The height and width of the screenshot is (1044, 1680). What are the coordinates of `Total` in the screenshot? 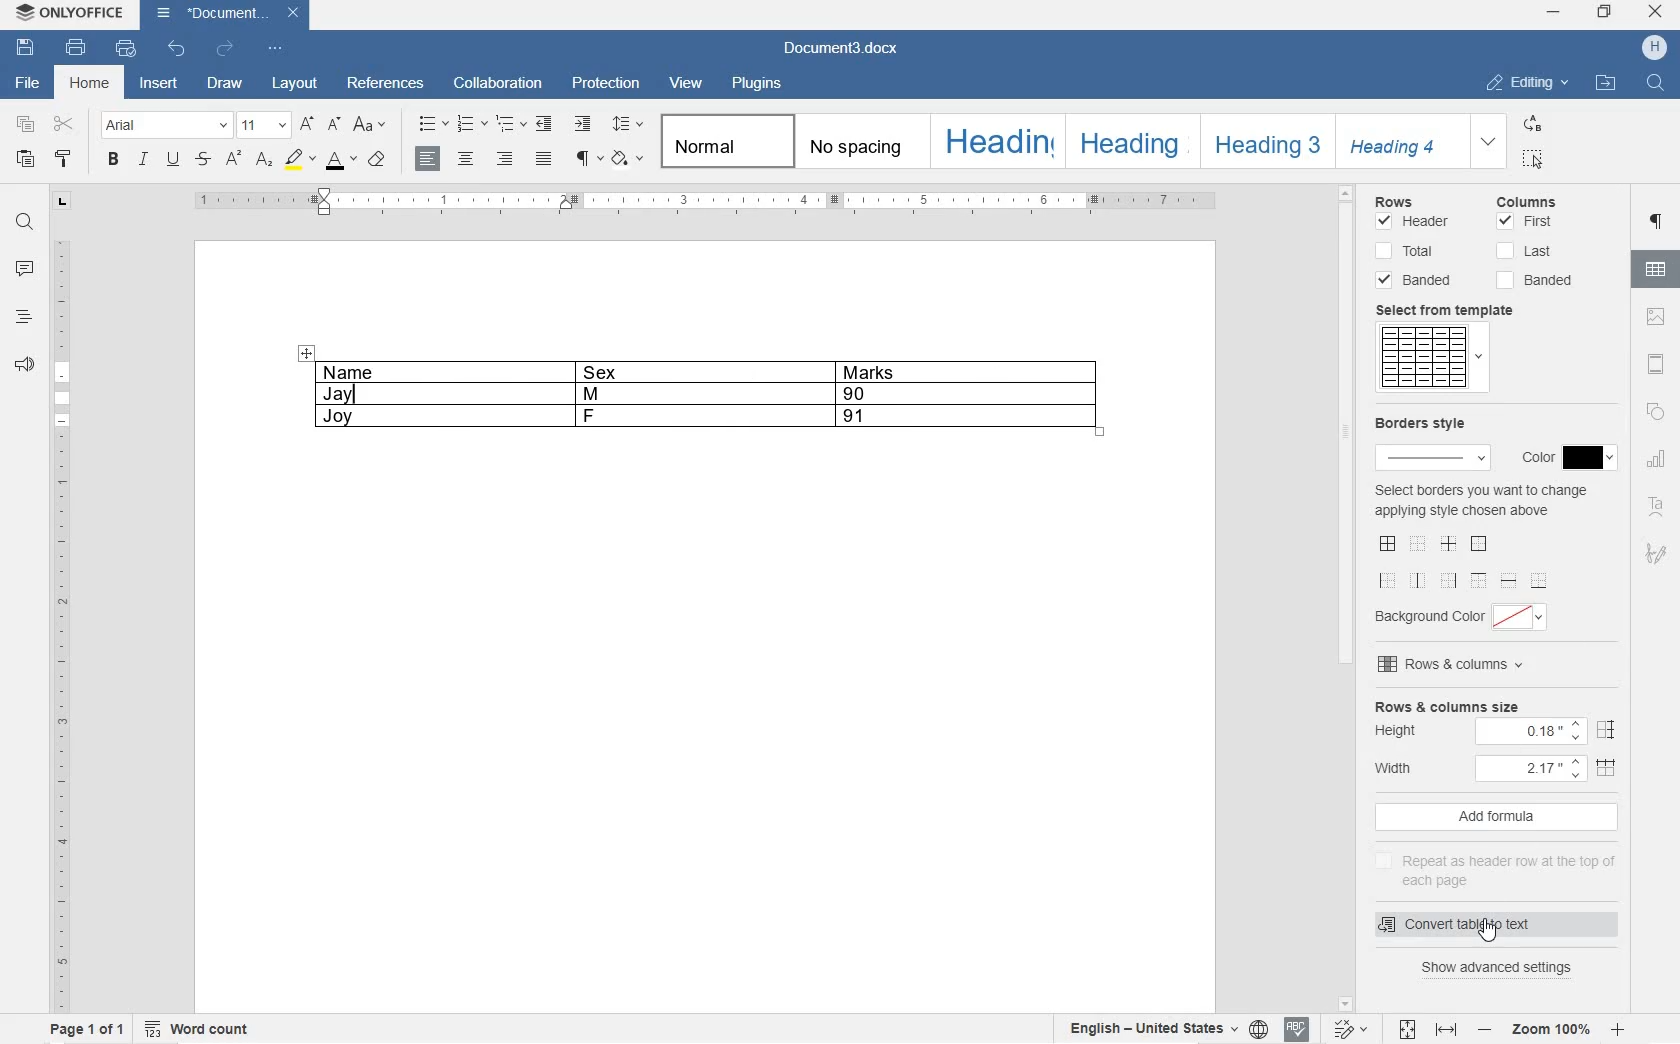 It's located at (1405, 249).